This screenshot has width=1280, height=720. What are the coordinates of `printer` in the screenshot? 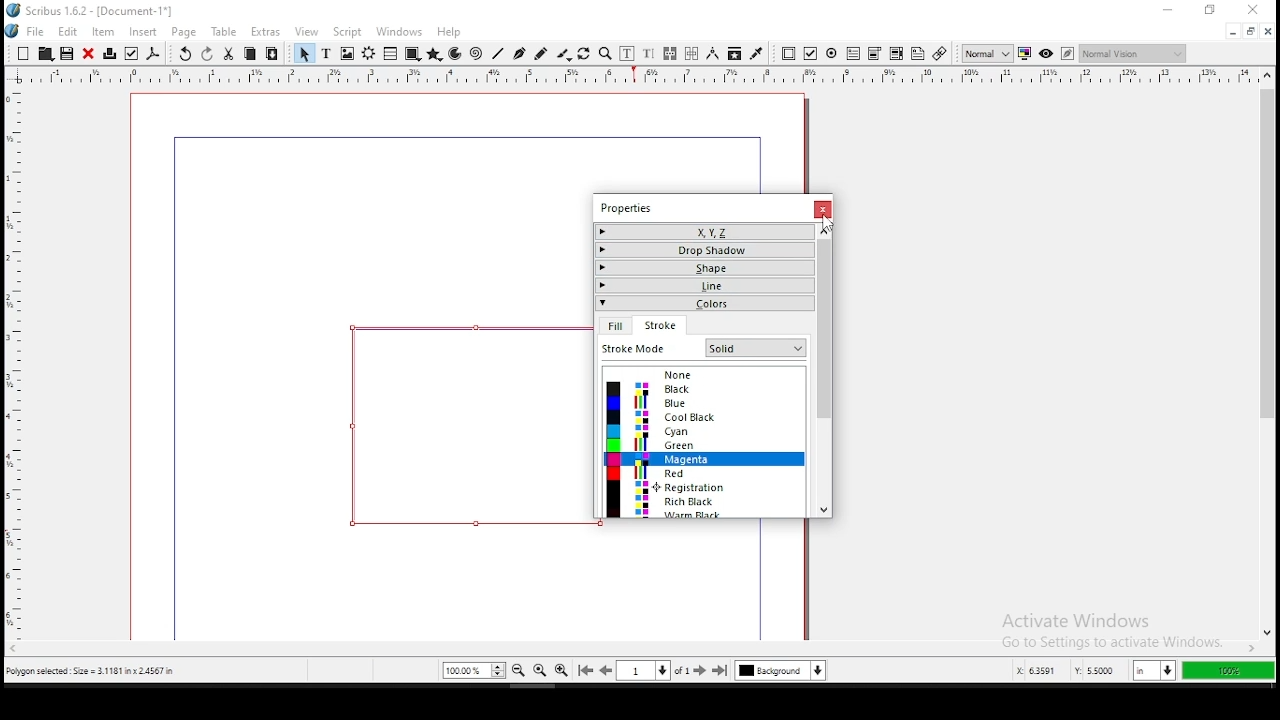 It's located at (109, 54).